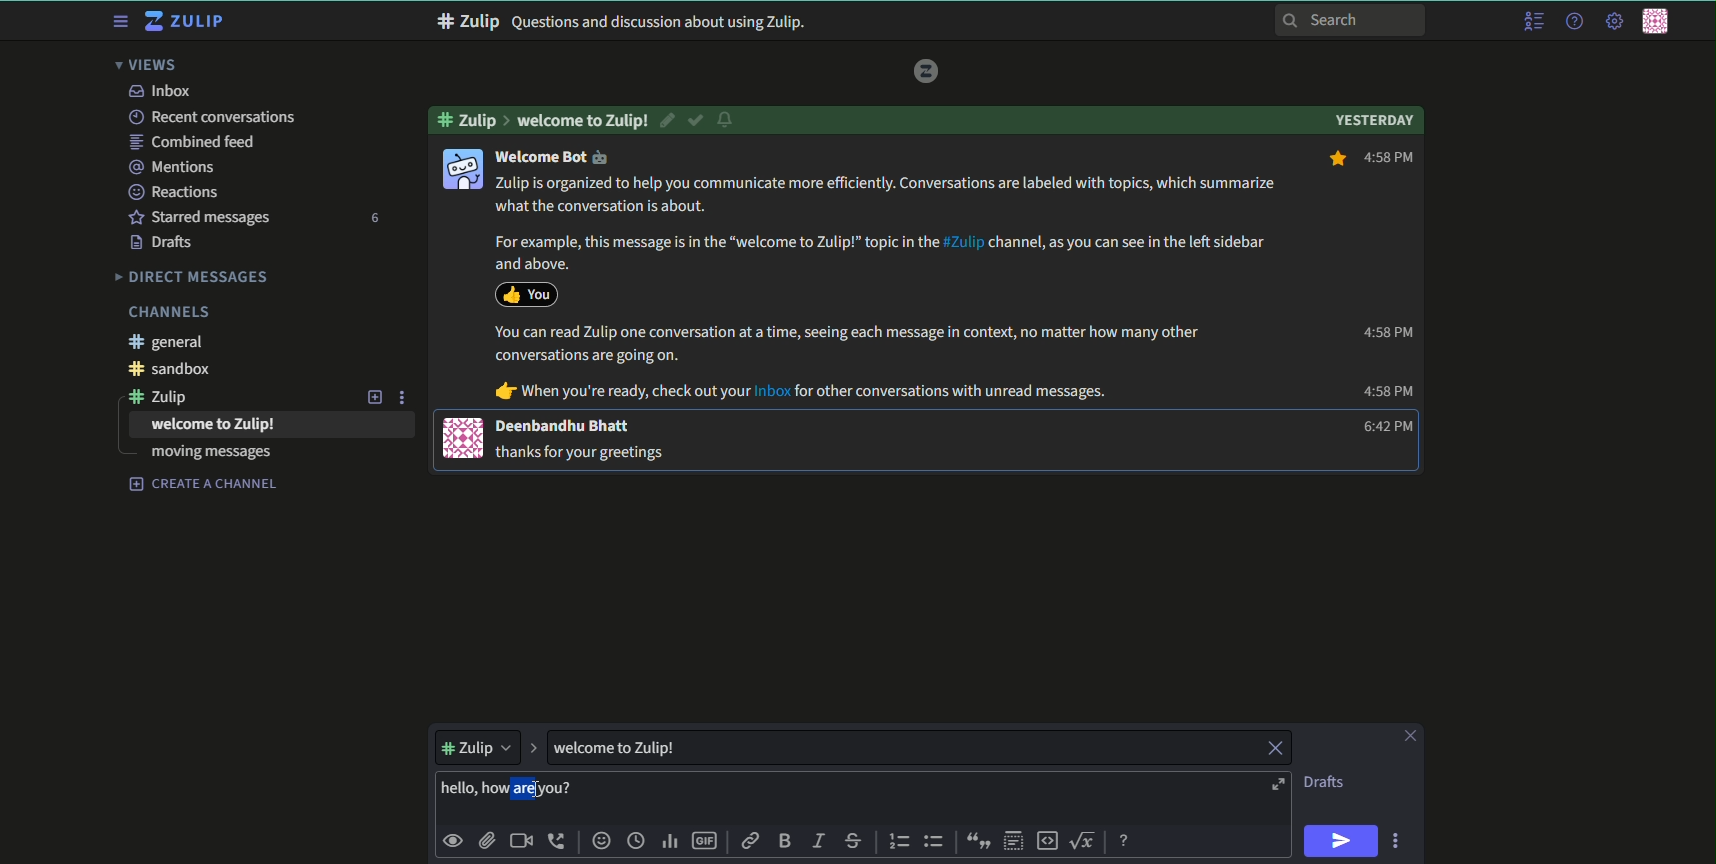 The image size is (1716, 864). What do you see at coordinates (583, 120) in the screenshot?
I see `welcome to zulip!` at bounding box center [583, 120].